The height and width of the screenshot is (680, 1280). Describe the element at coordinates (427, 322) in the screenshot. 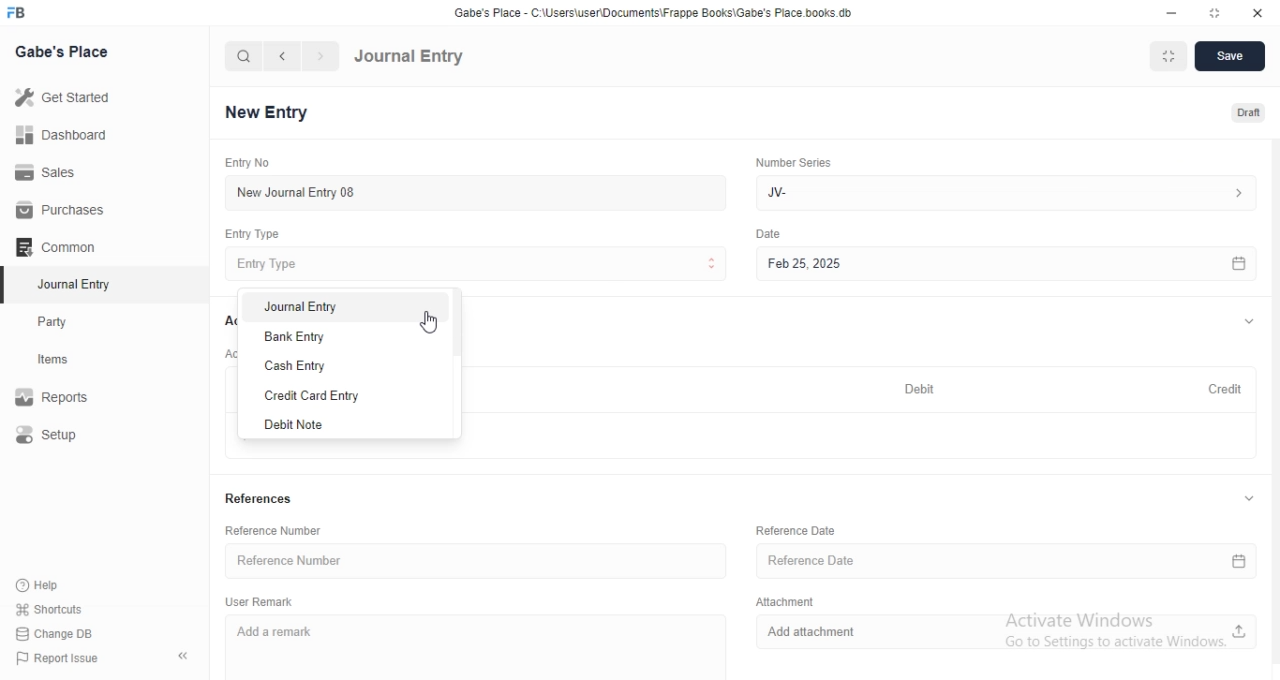

I see `cursor` at that location.